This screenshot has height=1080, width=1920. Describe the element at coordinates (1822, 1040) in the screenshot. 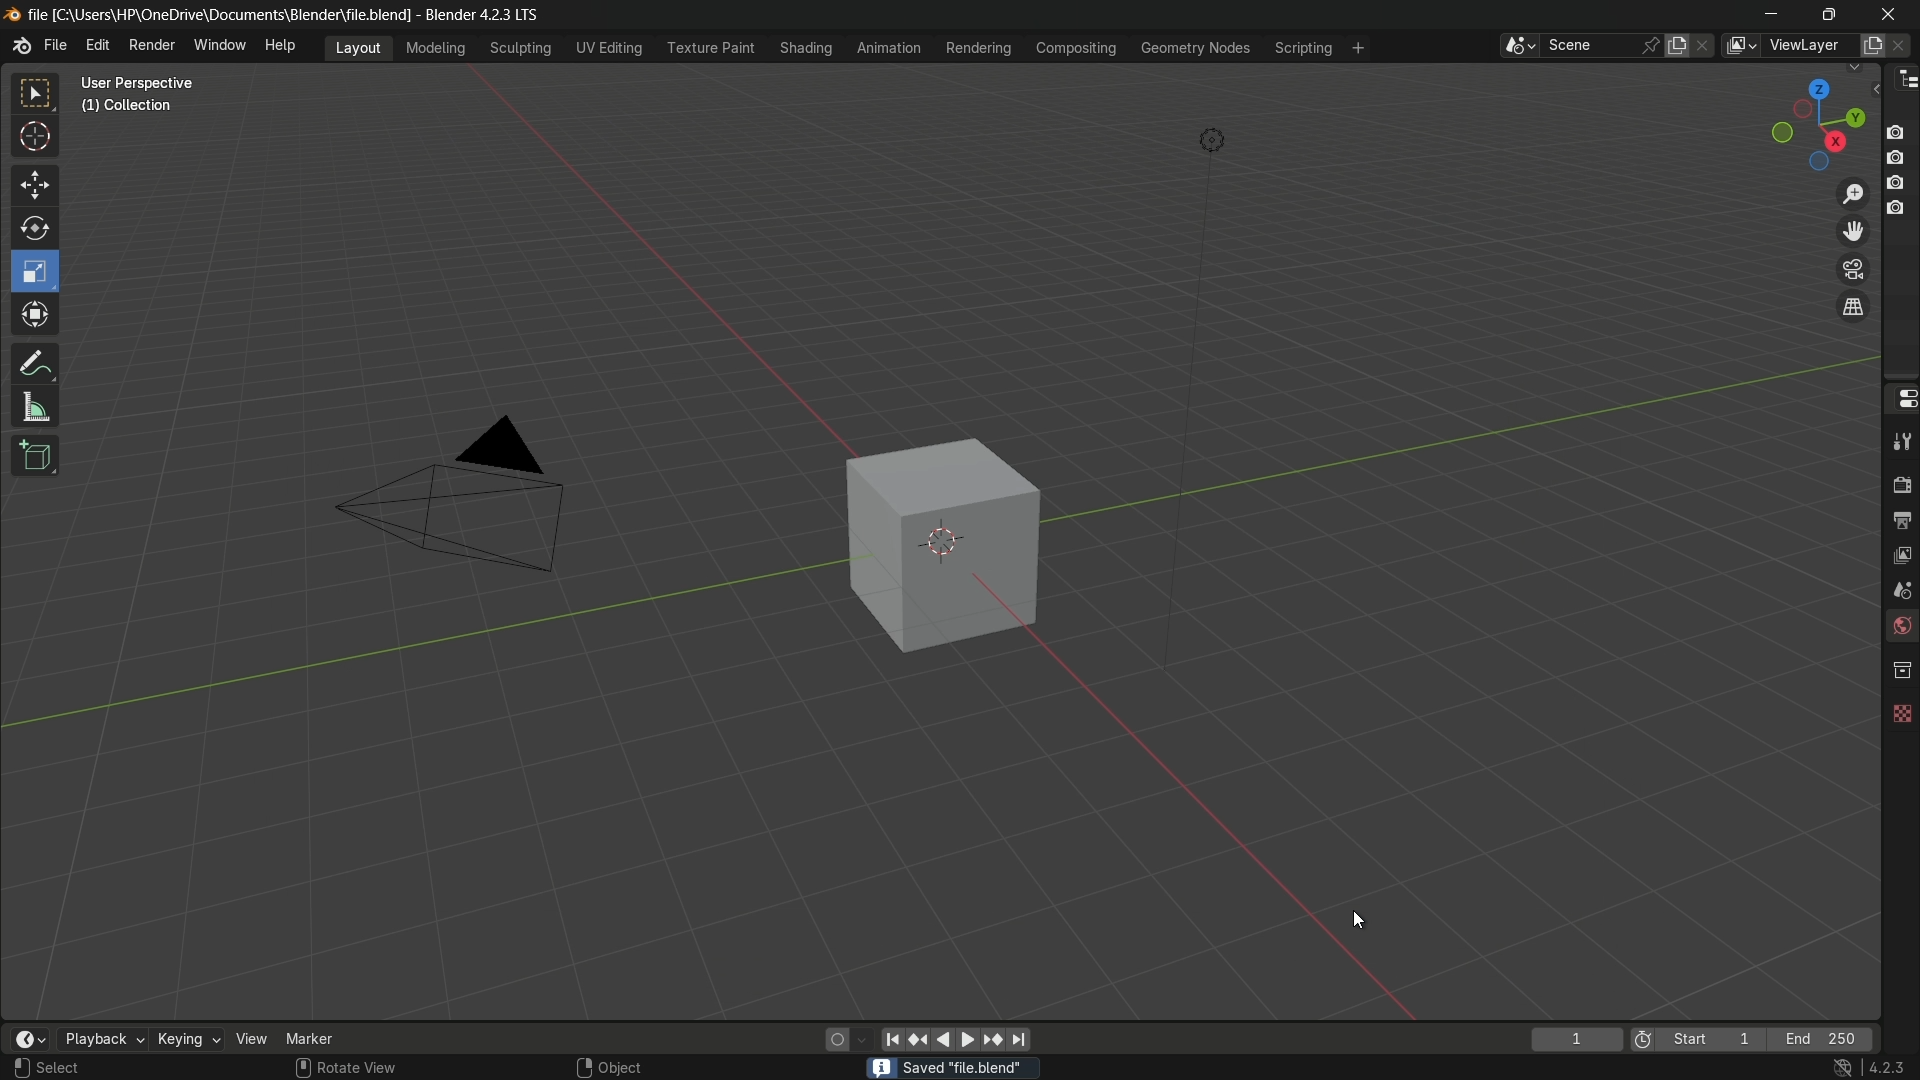

I see `final frame of the playback` at that location.